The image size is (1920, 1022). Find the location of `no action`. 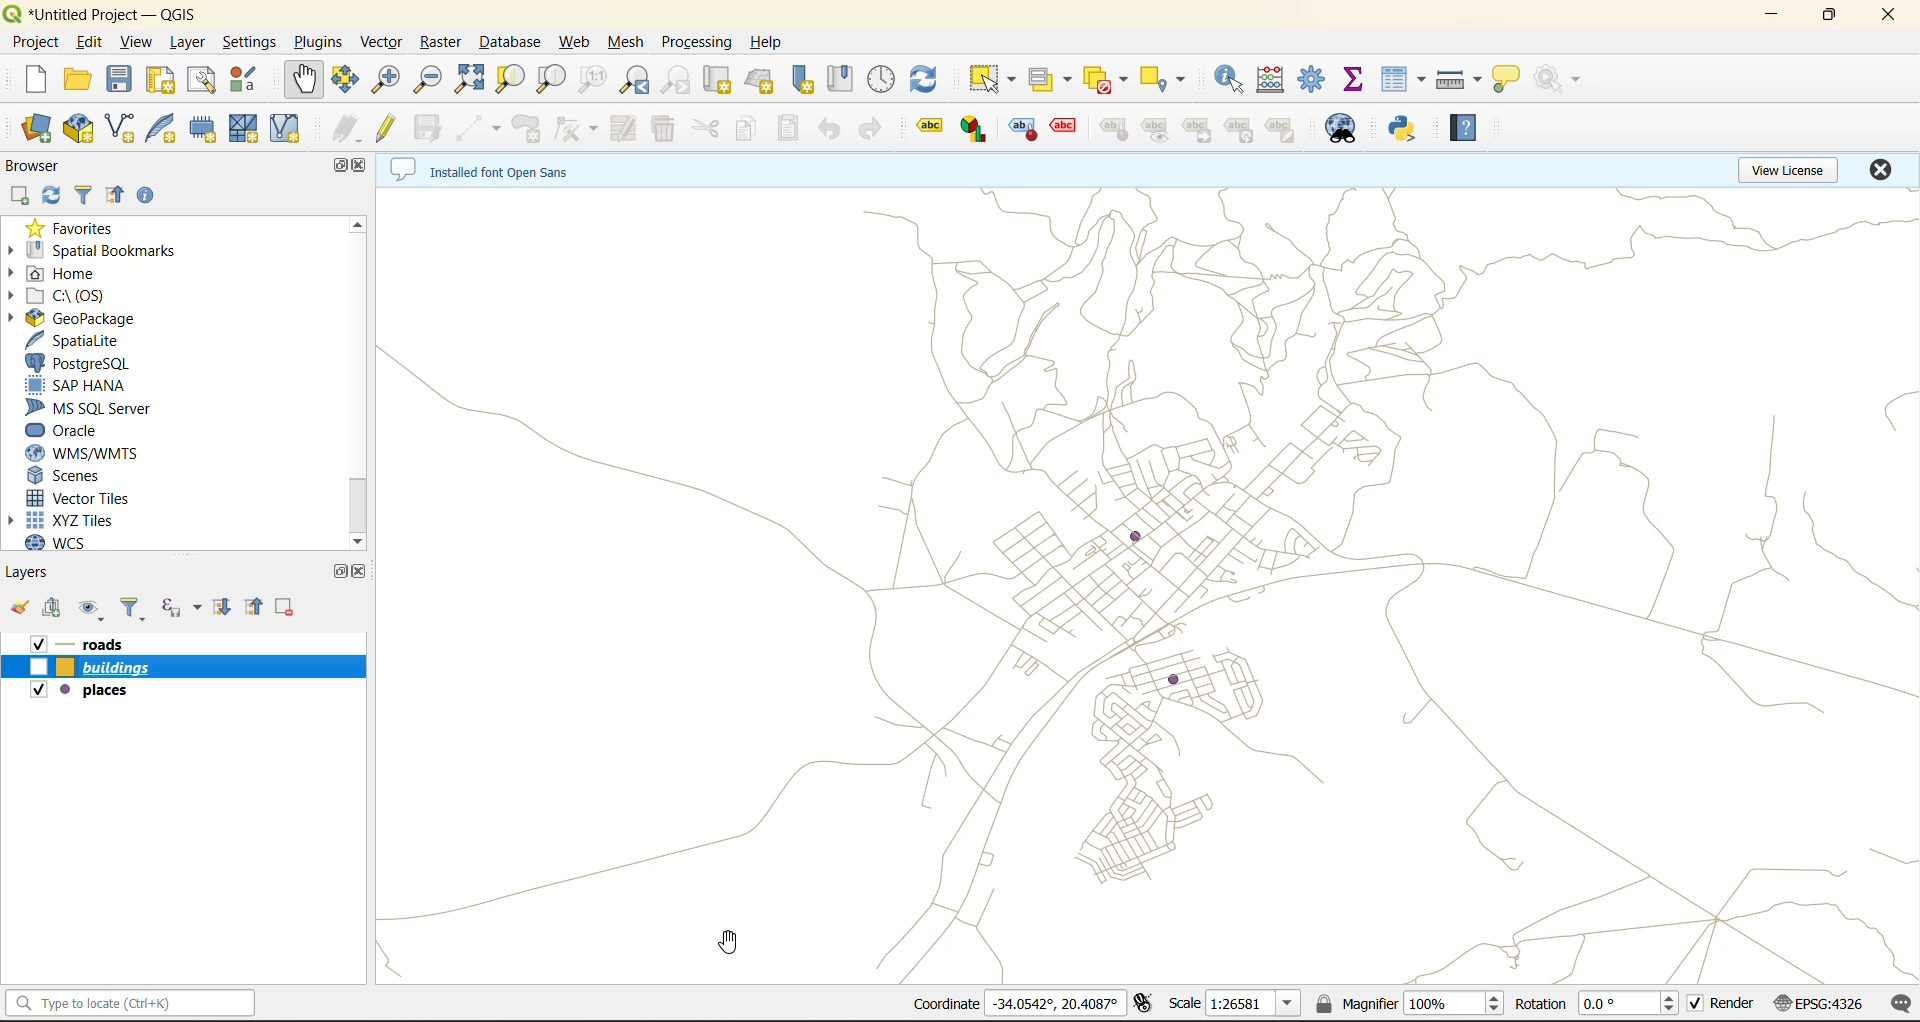

no action is located at coordinates (1558, 80).